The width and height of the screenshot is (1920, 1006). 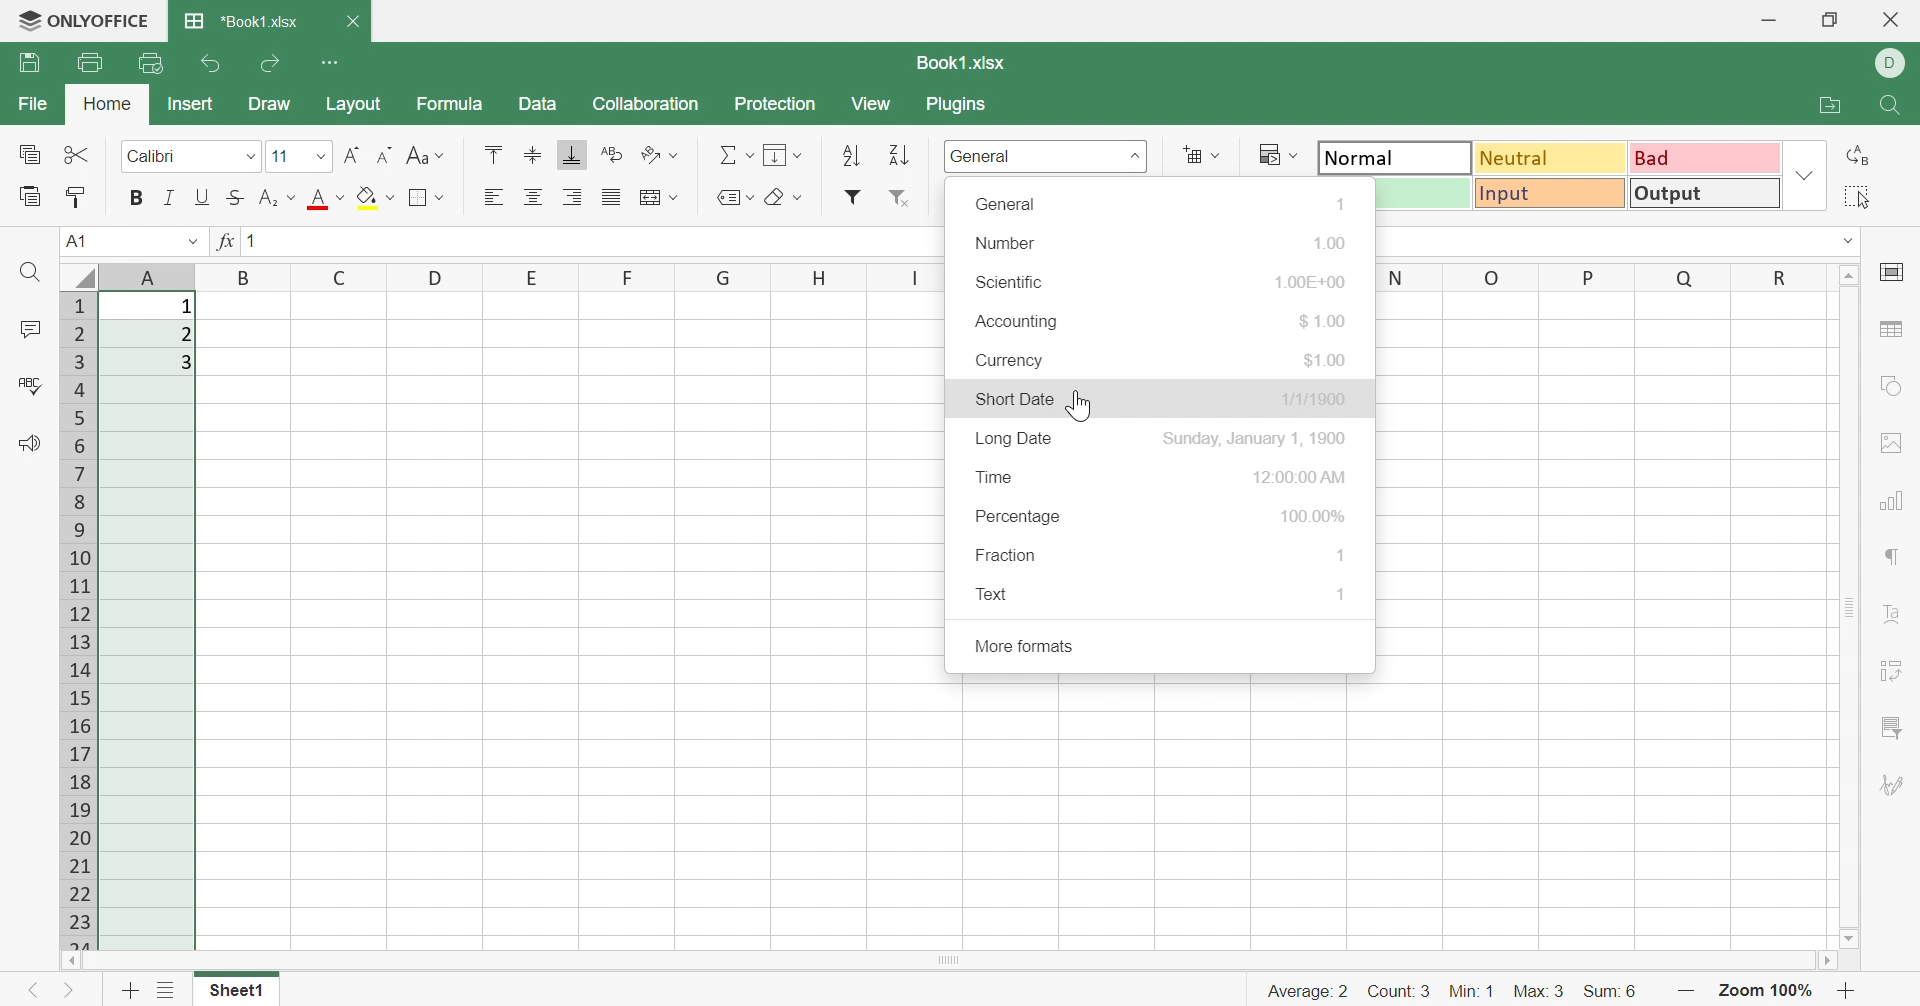 What do you see at coordinates (269, 103) in the screenshot?
I see `Draw` at bounding box center [269, 103].